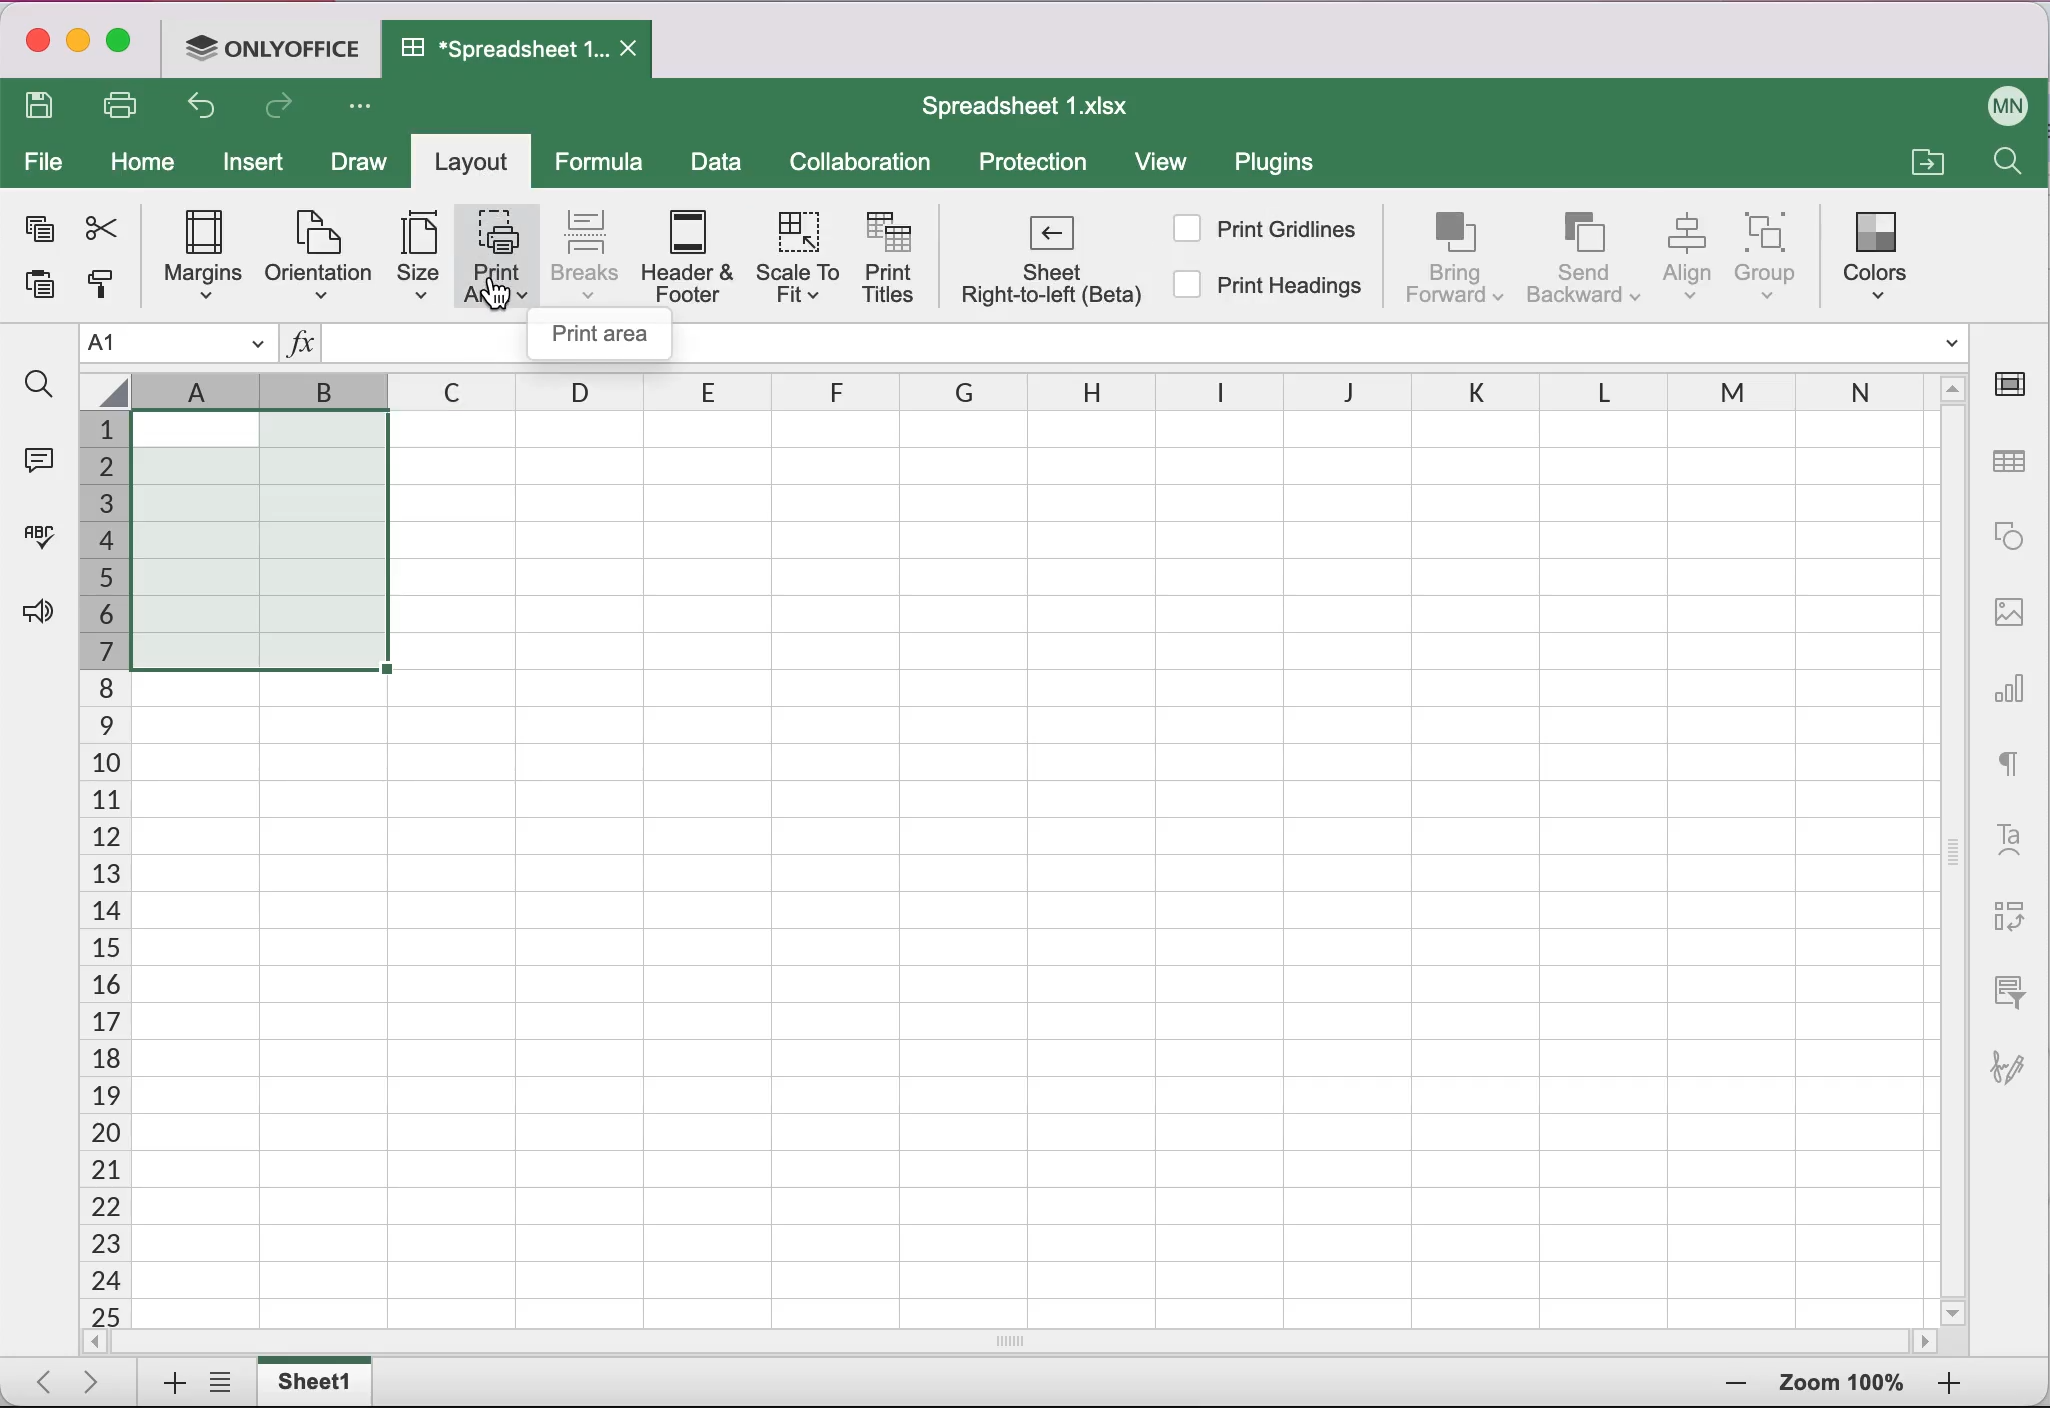 This screenshot has width=2050, height=1408. I want to click on sheet tab, so click(319, 1381).